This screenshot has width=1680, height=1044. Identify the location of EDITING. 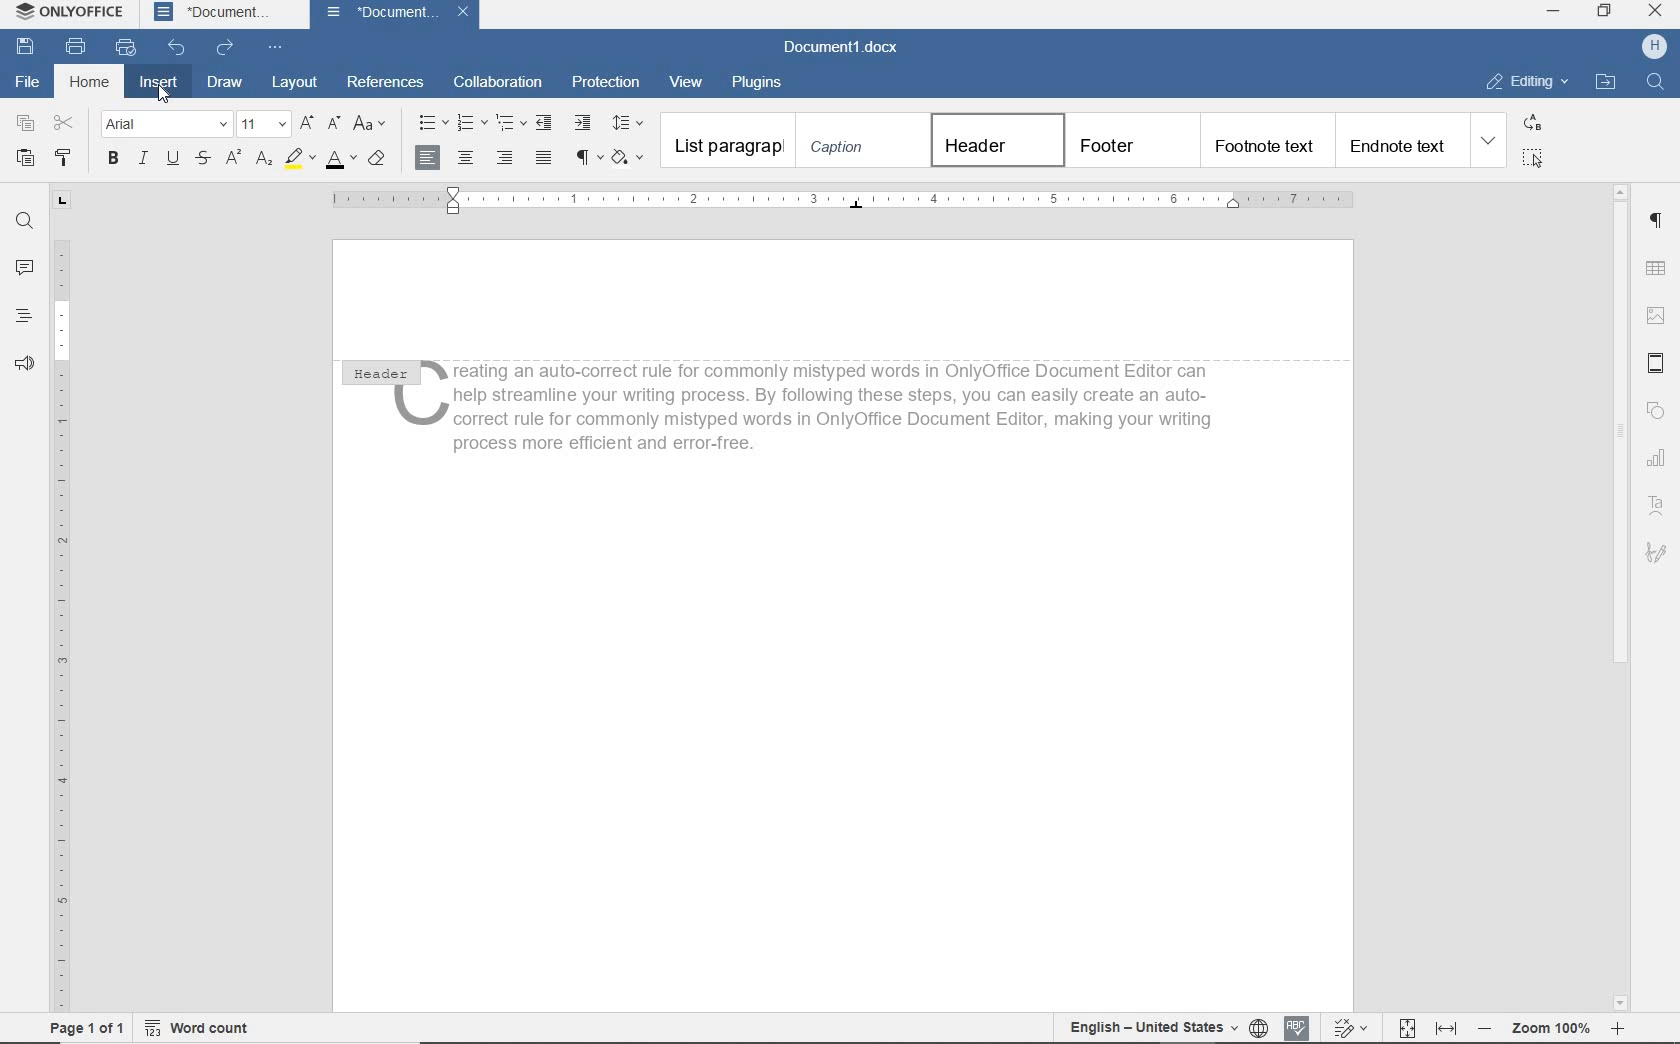
(1528, 80).